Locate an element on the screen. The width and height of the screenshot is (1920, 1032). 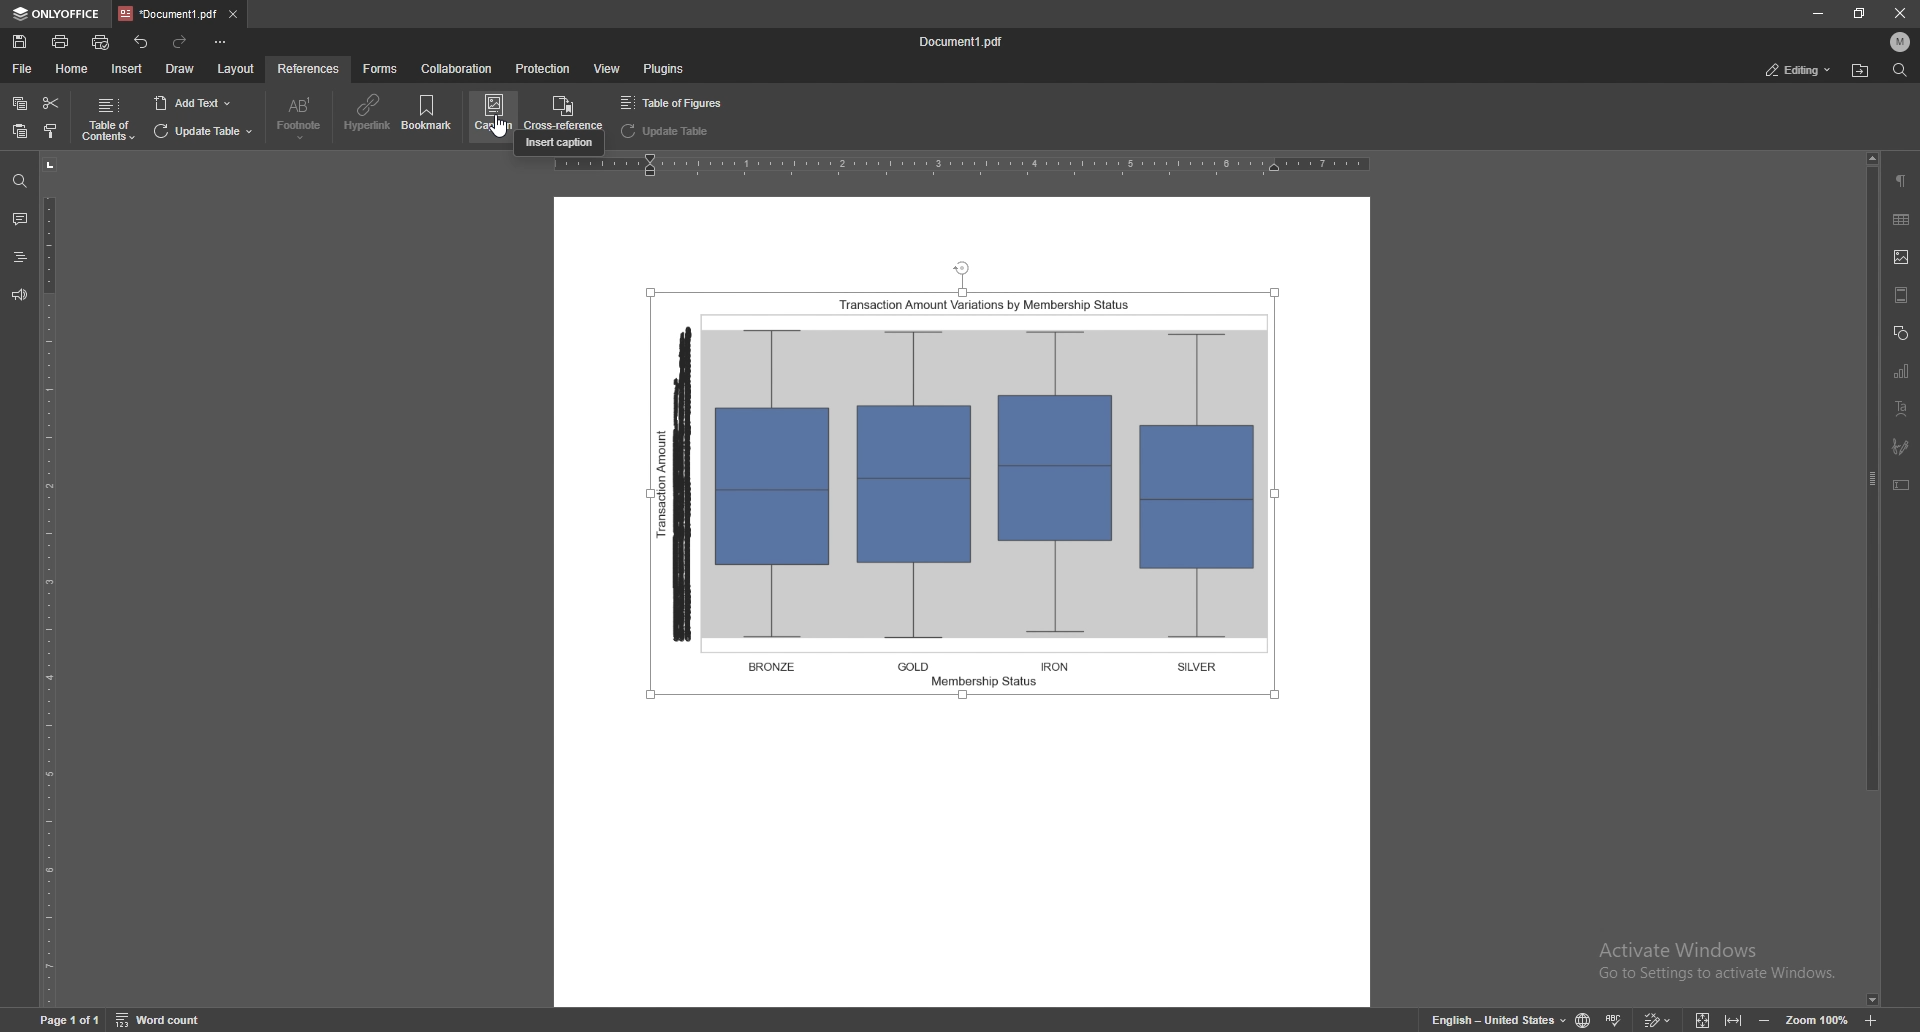
onlyoffice is located at coordinates (58, 13).